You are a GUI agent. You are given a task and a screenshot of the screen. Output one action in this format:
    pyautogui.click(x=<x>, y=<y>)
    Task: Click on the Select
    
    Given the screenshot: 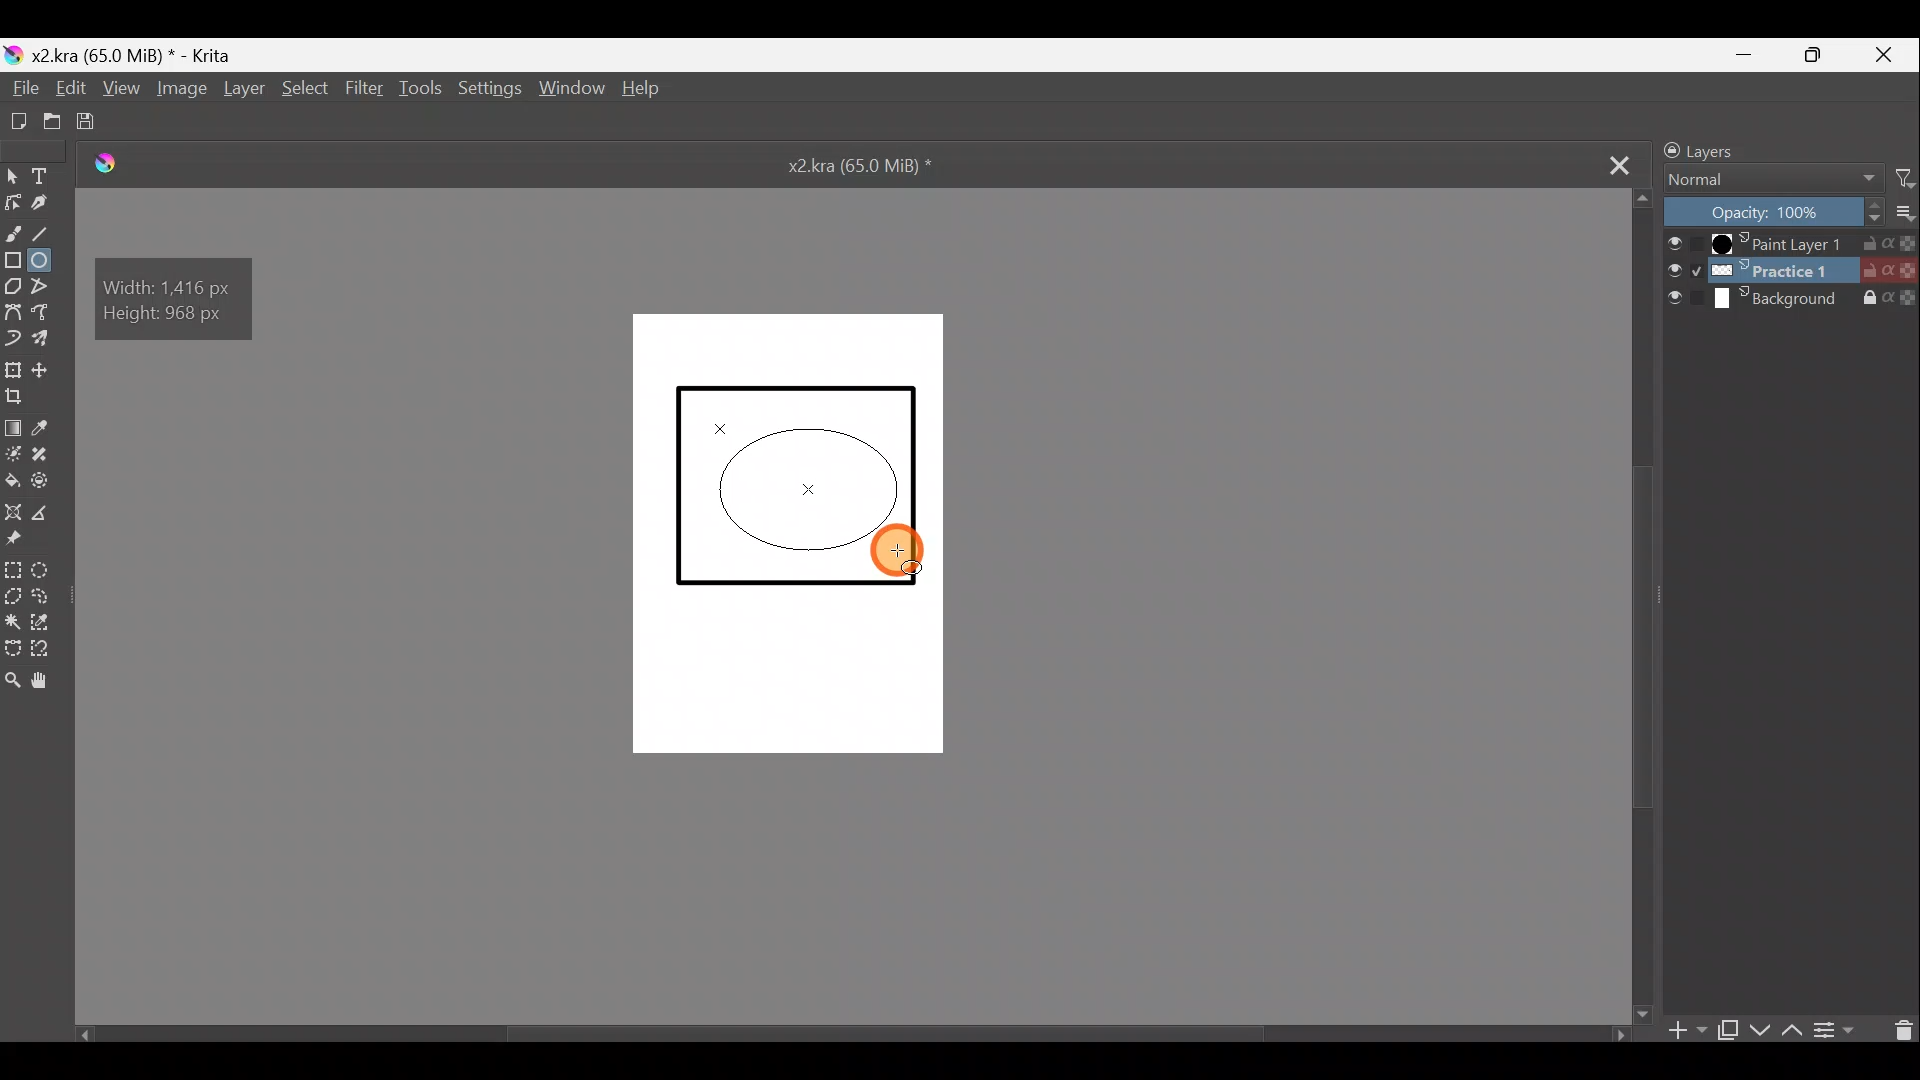 What is the action you would take?
    pyautogui.click(x=305, y=90)
    